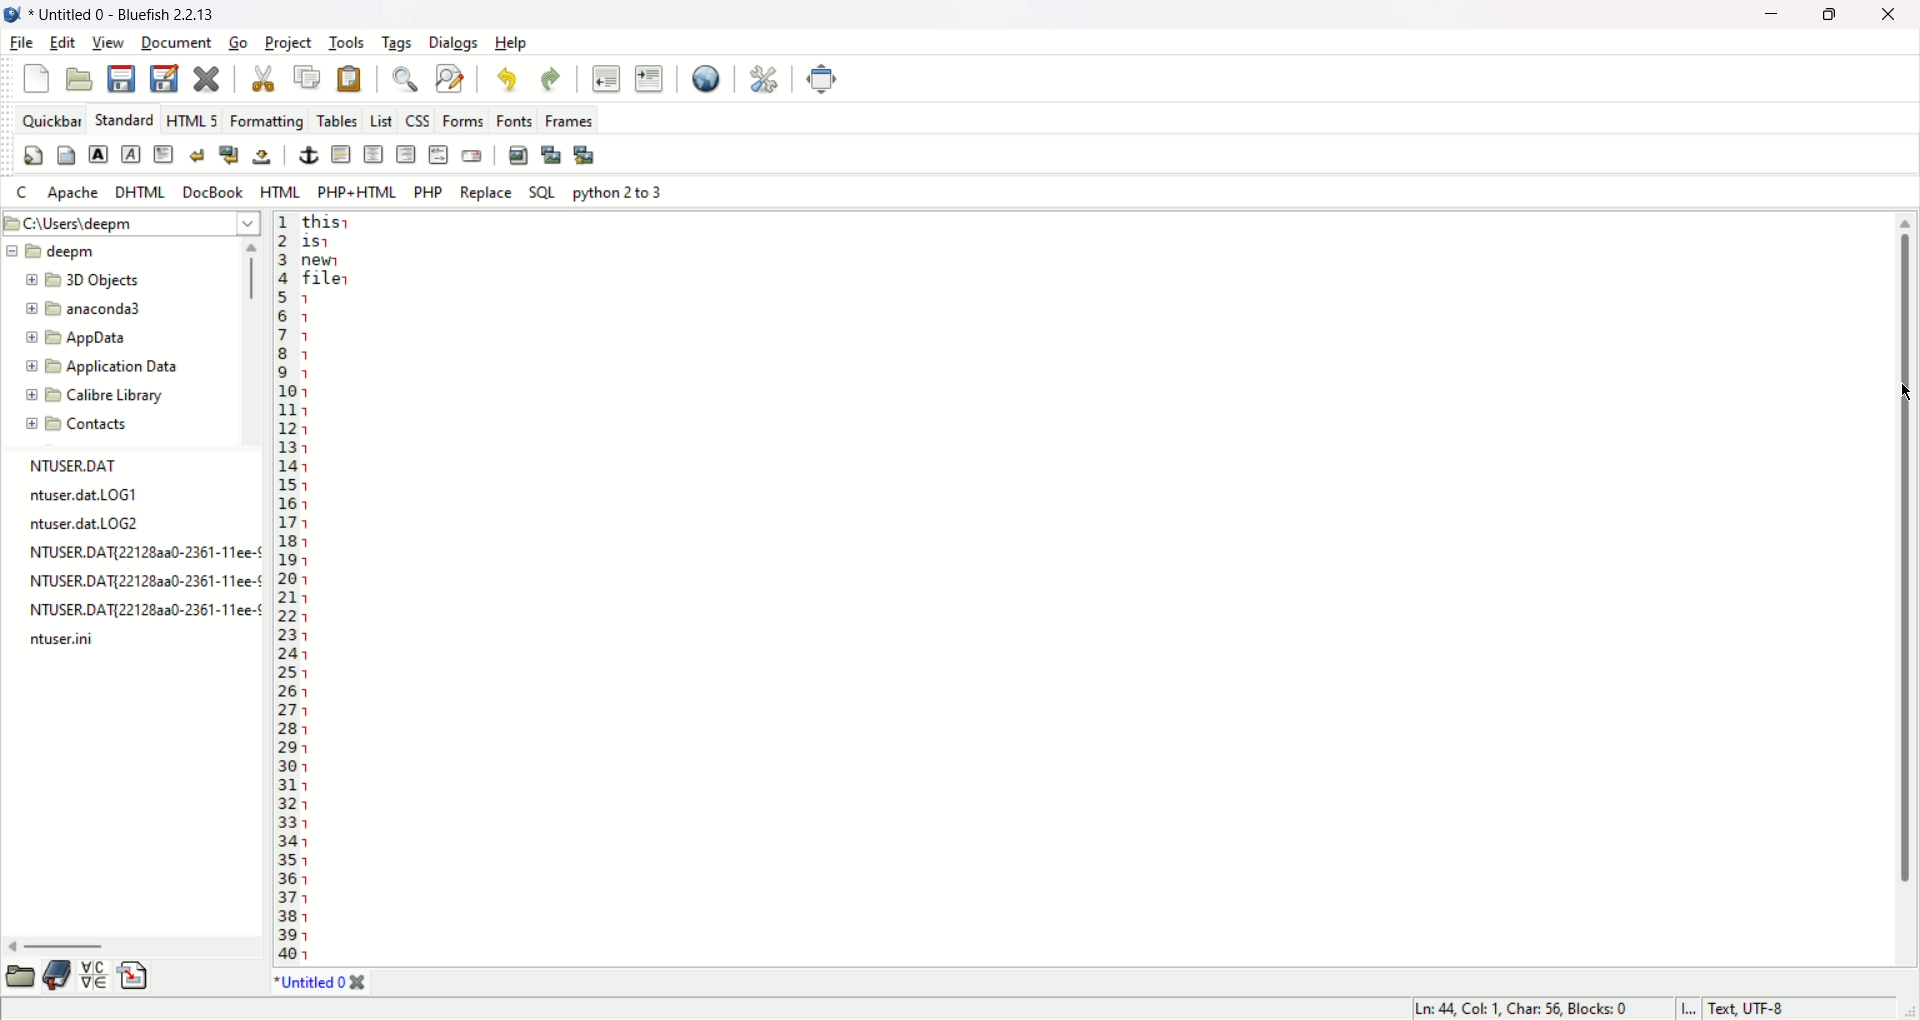  What do you see at coordinates (437, 154) in the screenshot?
I see `HTML comment` at bounding box center [437, 154].